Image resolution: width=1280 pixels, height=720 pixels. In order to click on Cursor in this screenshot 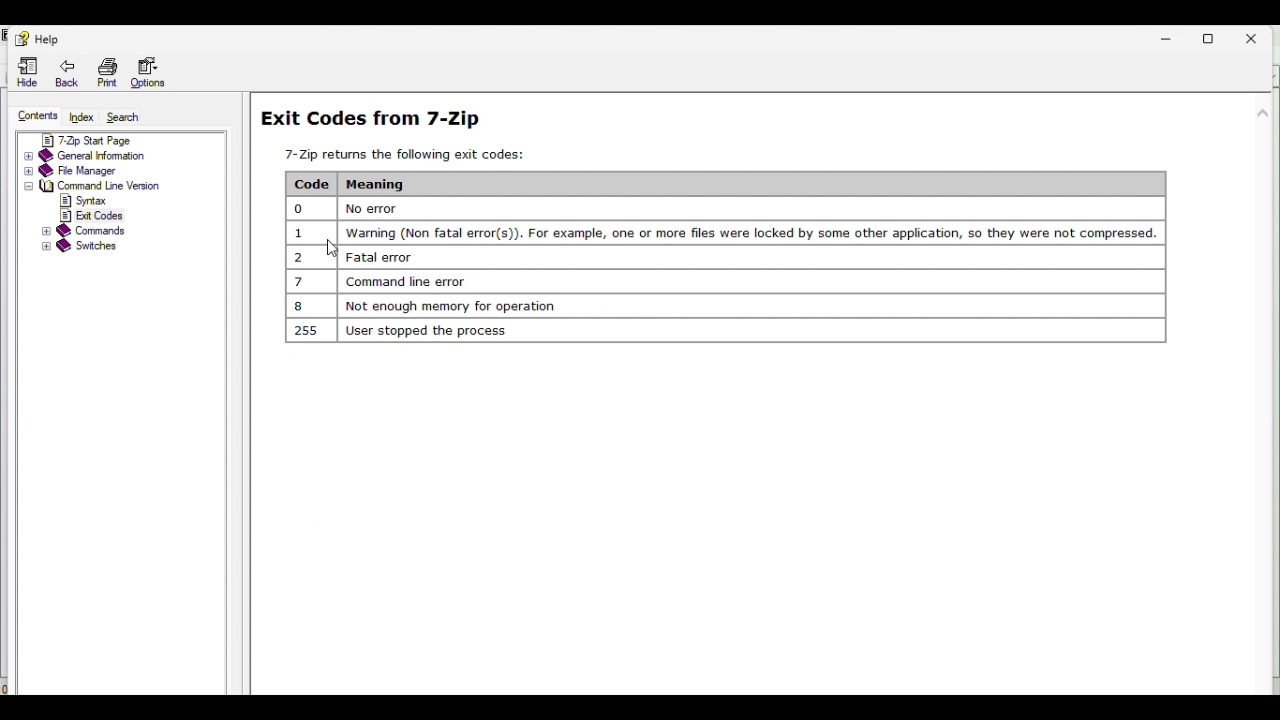, I will do `click(331, 249)`.